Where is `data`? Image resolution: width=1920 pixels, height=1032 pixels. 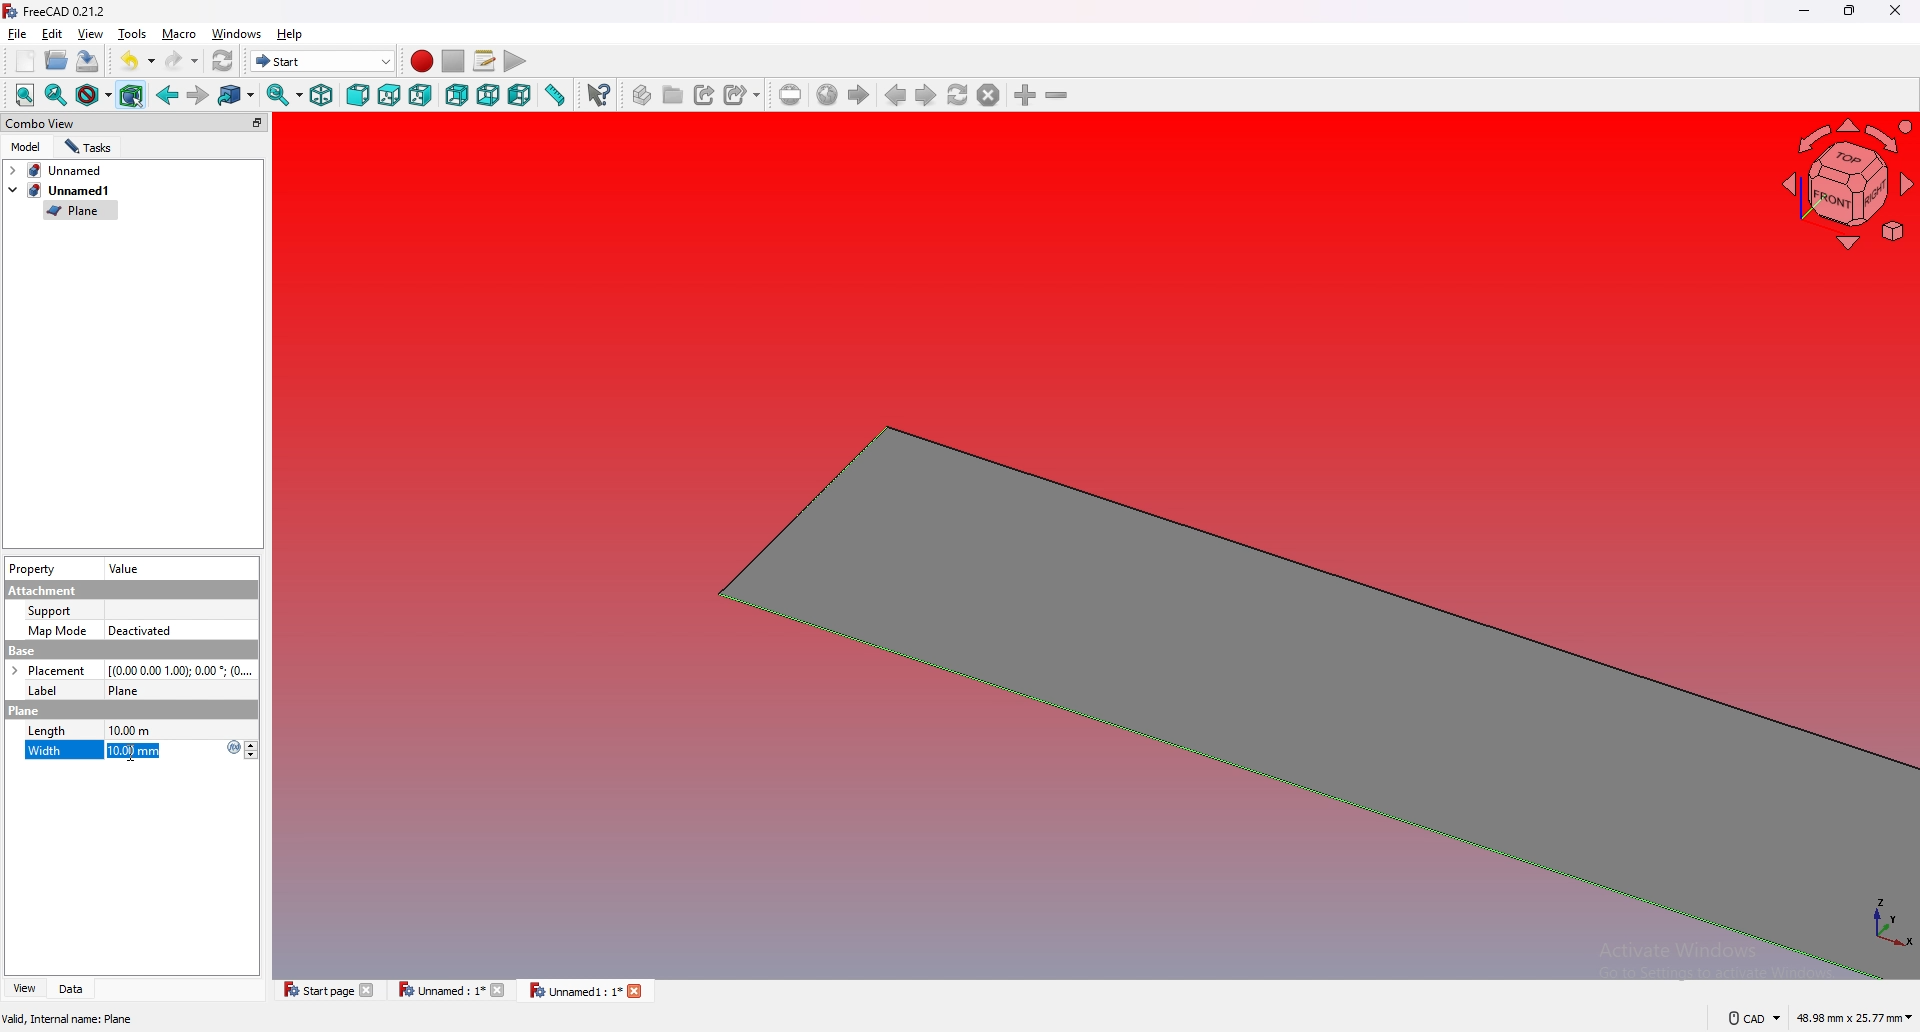
data is located at coordinates (75, 989).